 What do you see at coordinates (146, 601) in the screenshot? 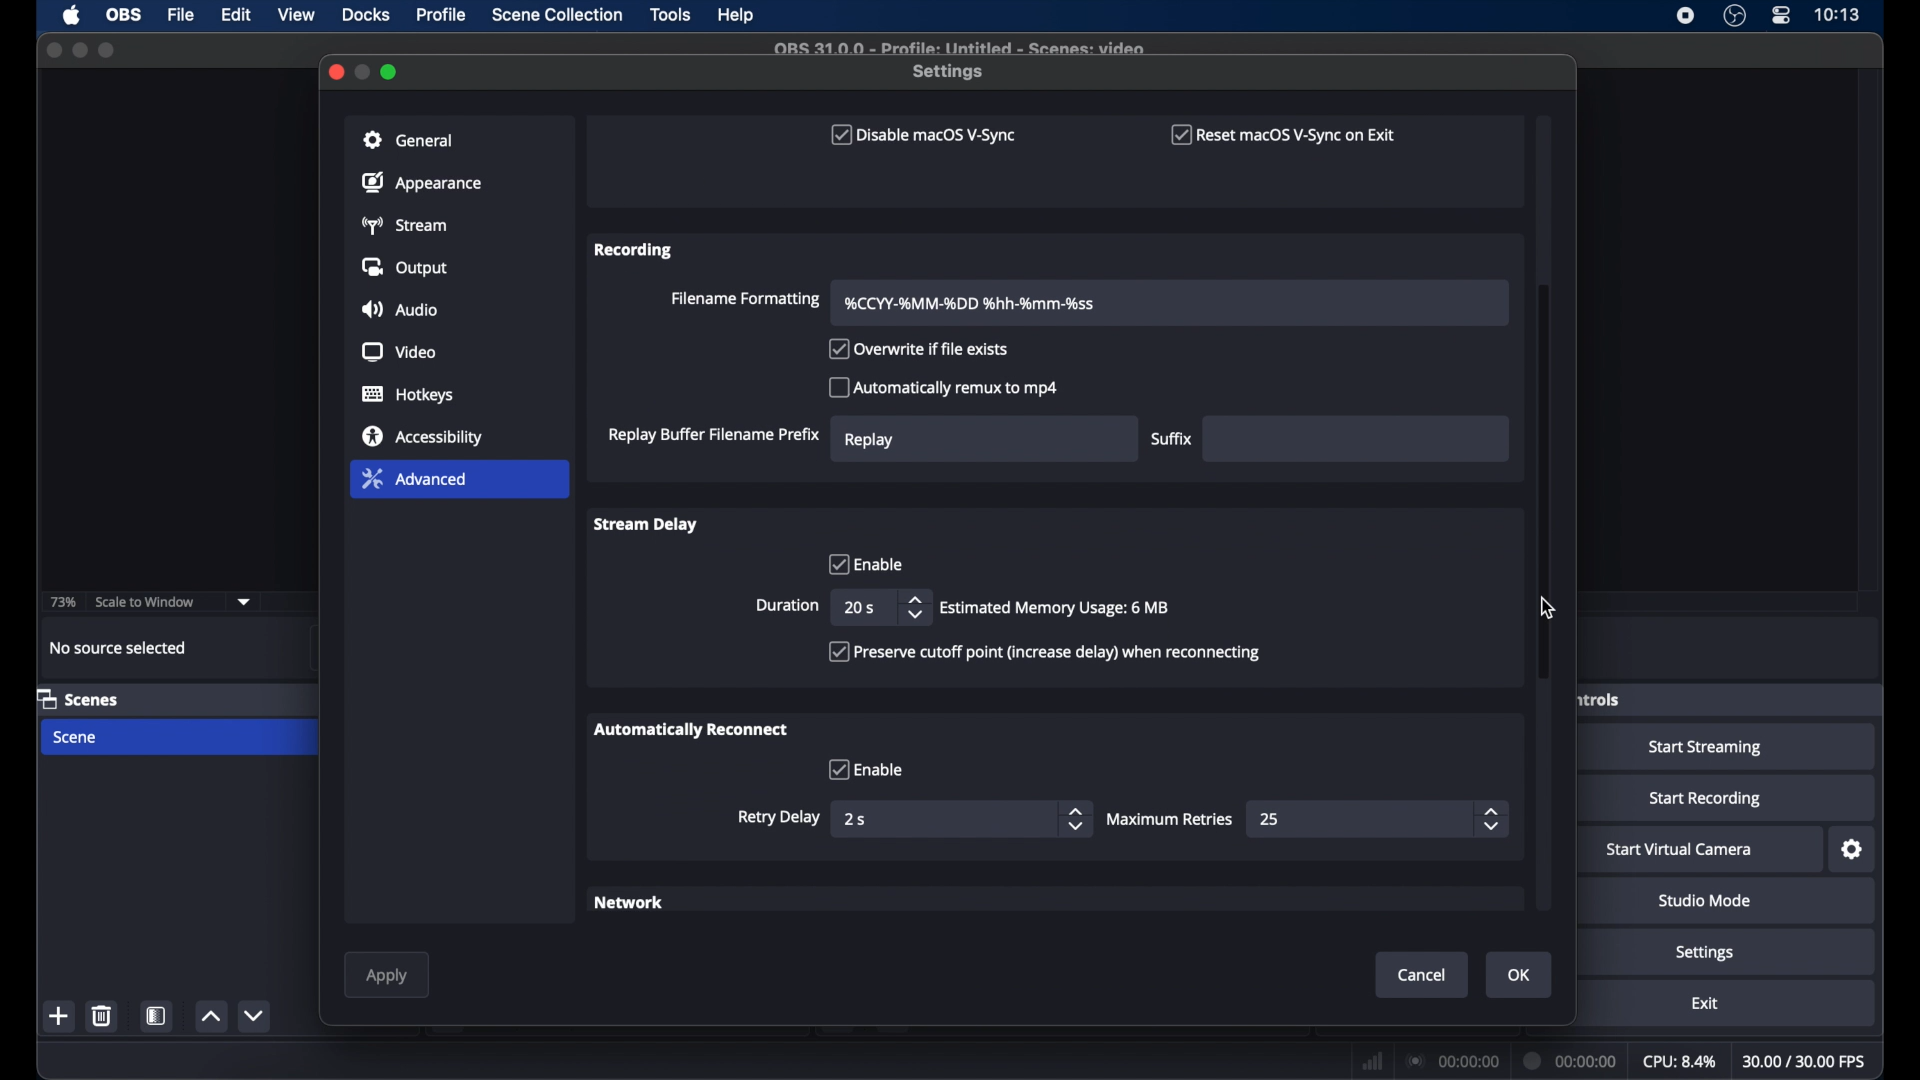
I see `scale to window` at bounding box center [146, 601].